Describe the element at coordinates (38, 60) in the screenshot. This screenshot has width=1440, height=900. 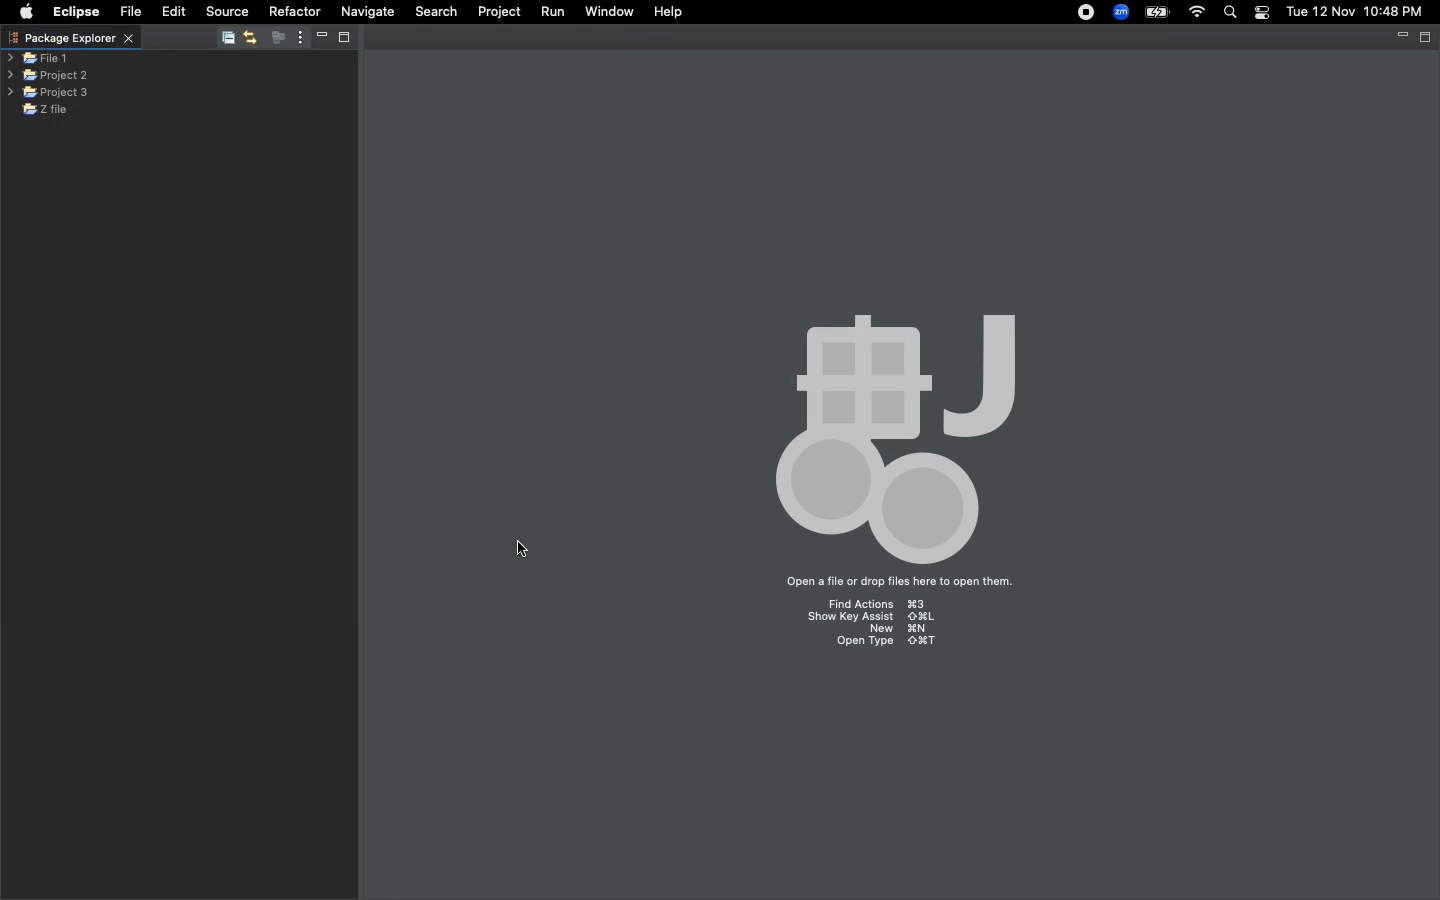
I see `File 1` at that location.